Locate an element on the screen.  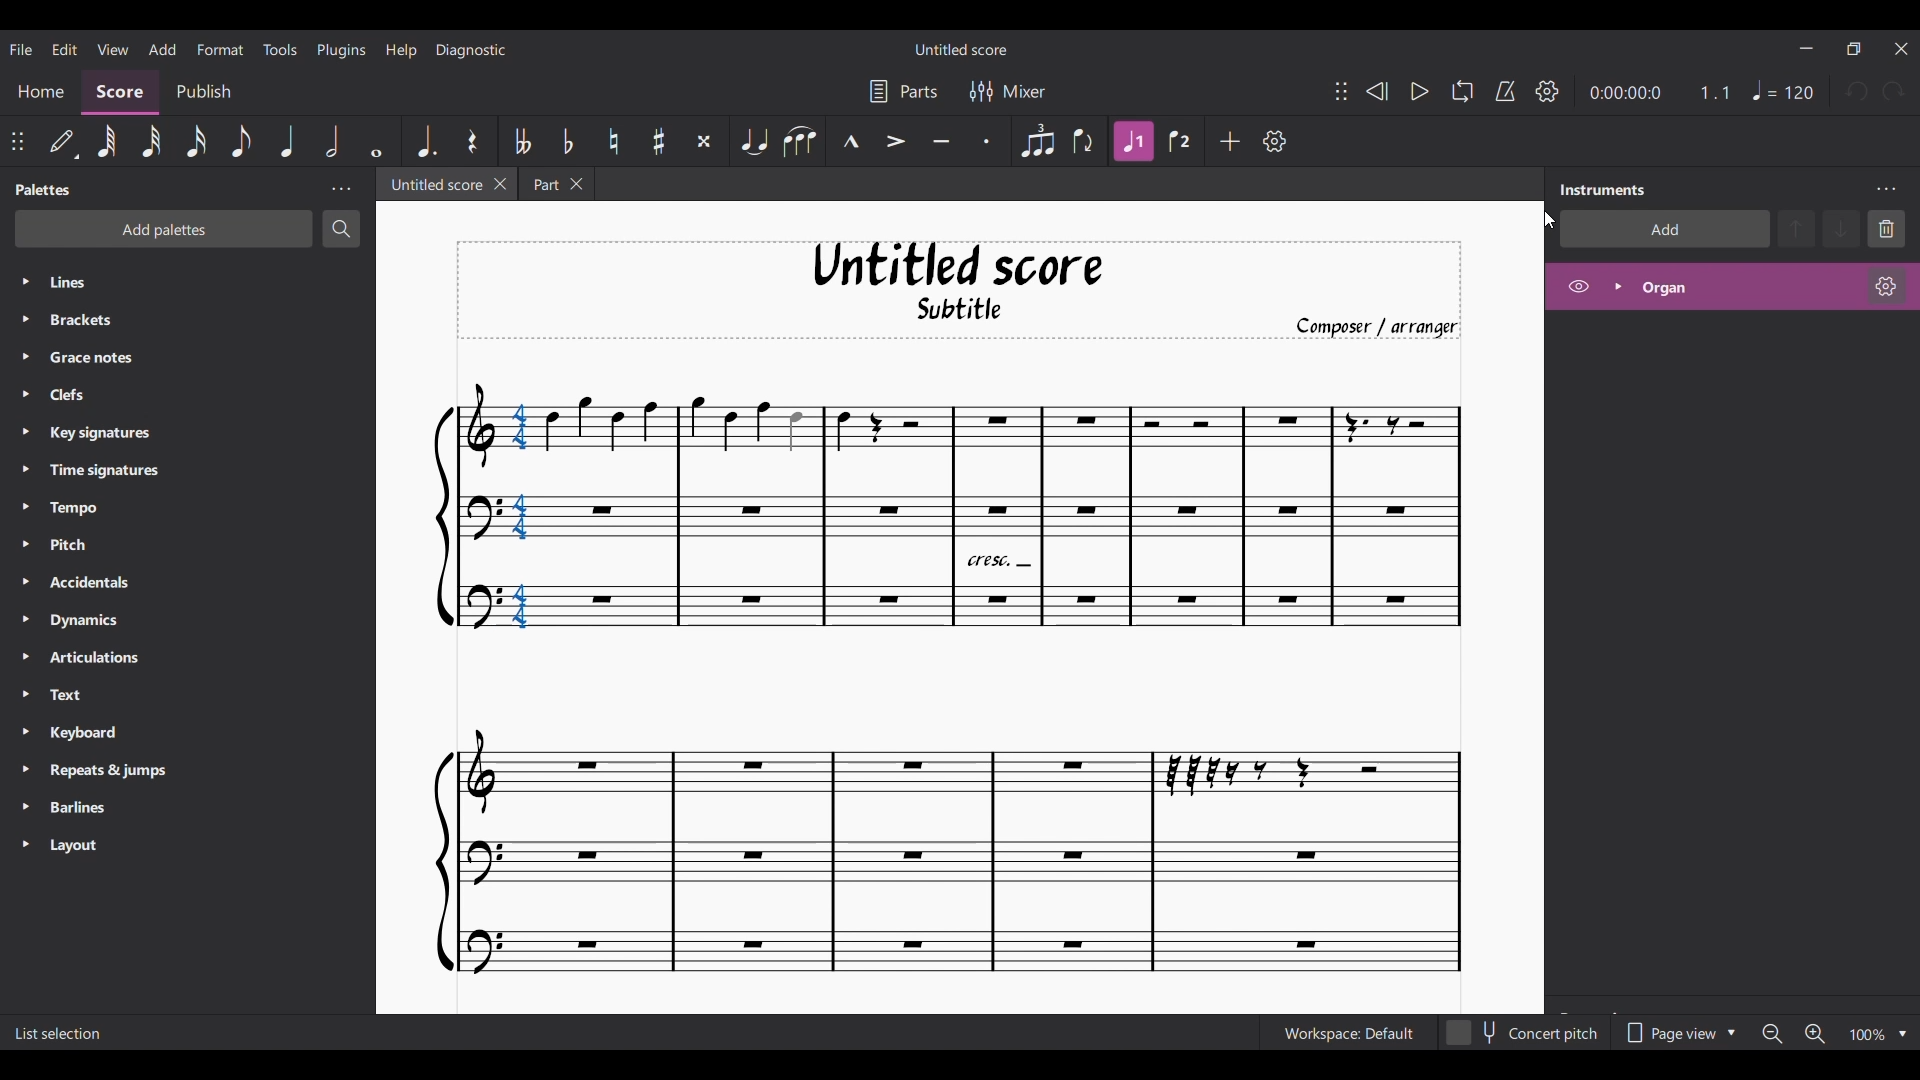
Tools menu is located at coordinates (280, 49).